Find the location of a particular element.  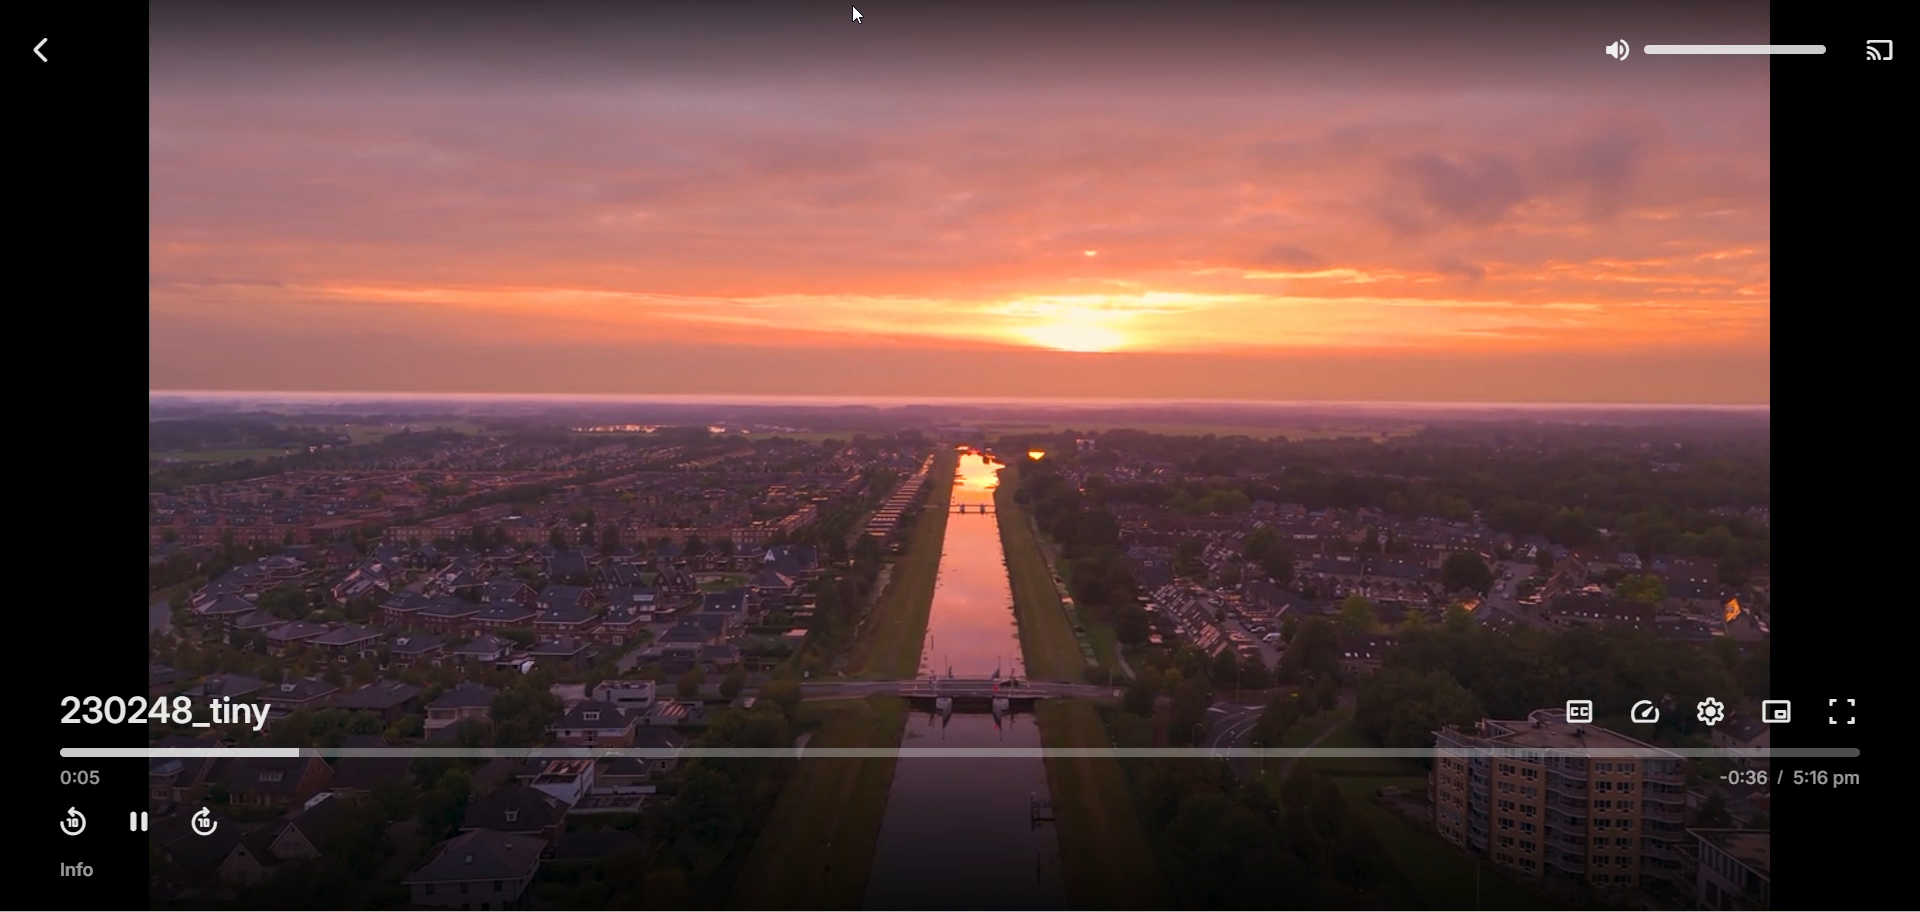

-0.36 / 5.16 pm is located at coordinates (1791, 784).